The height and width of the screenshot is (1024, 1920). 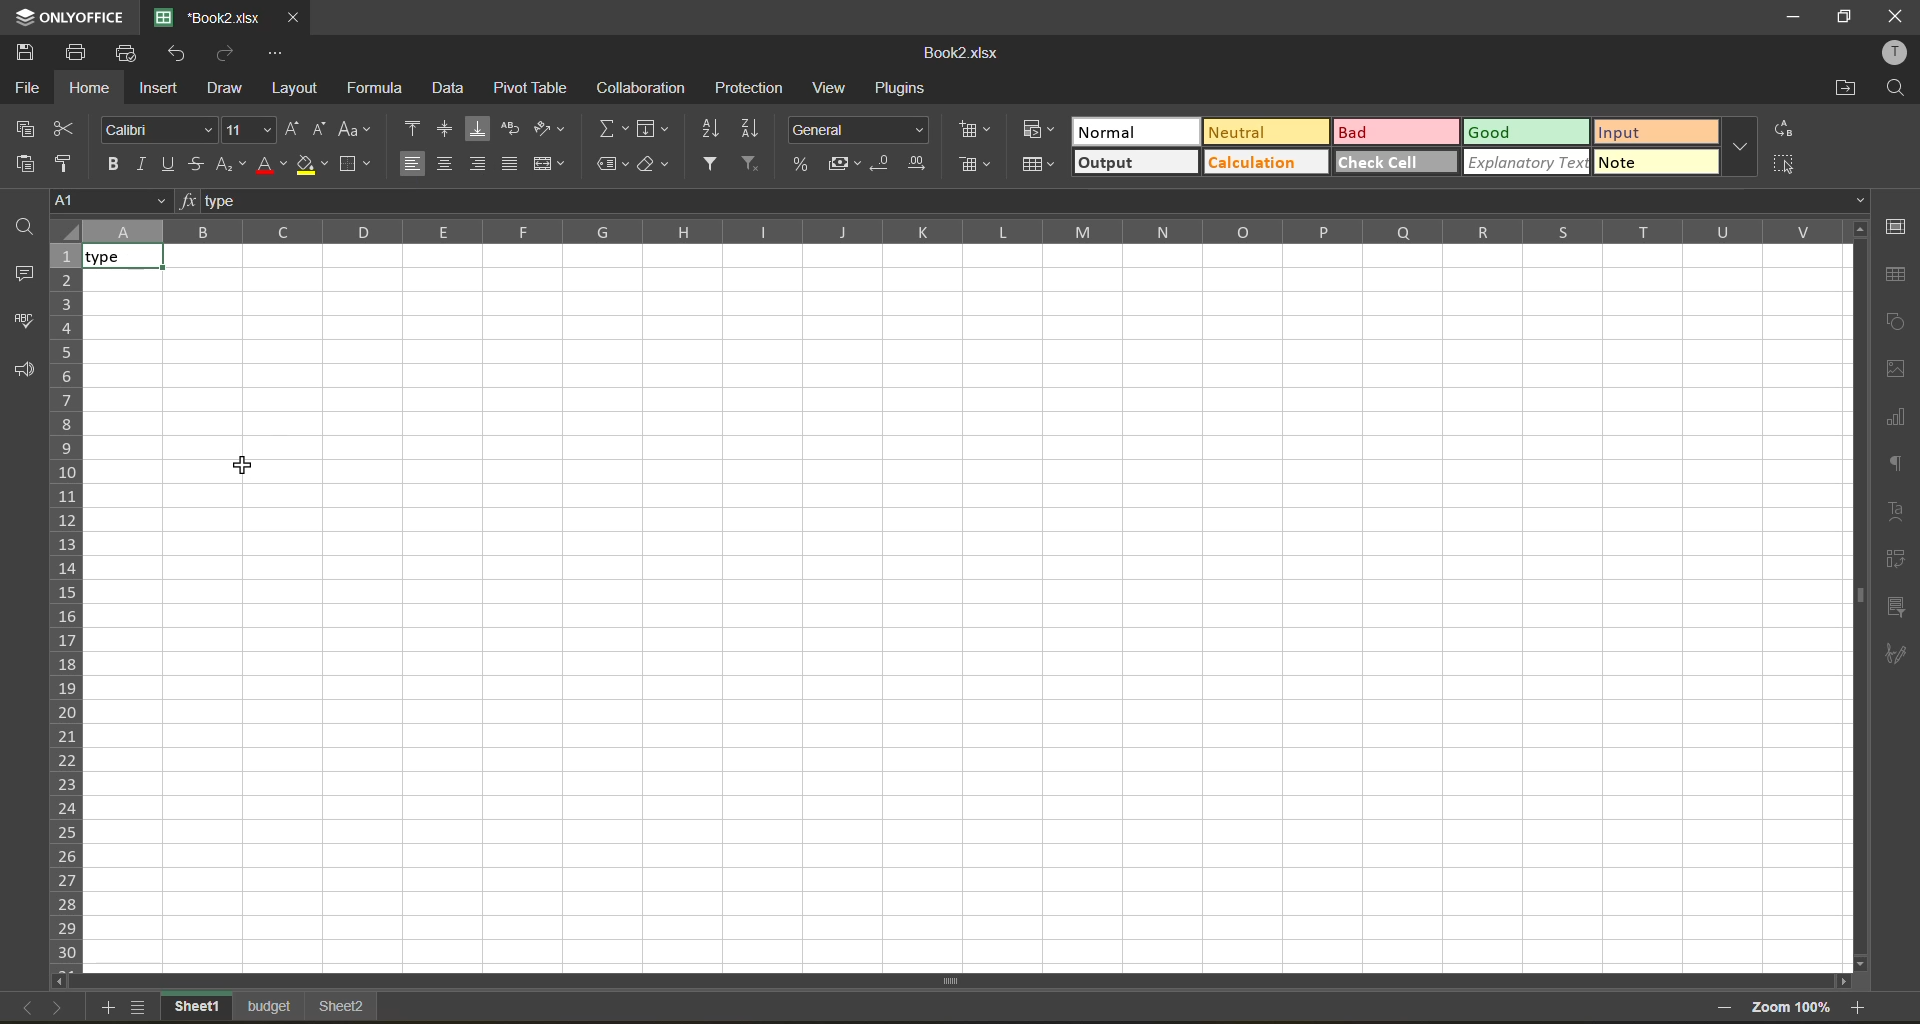 What do you see at coordinates (547, 129) in the screenshot?
I see `orientation` at bounding box center [547, 129].